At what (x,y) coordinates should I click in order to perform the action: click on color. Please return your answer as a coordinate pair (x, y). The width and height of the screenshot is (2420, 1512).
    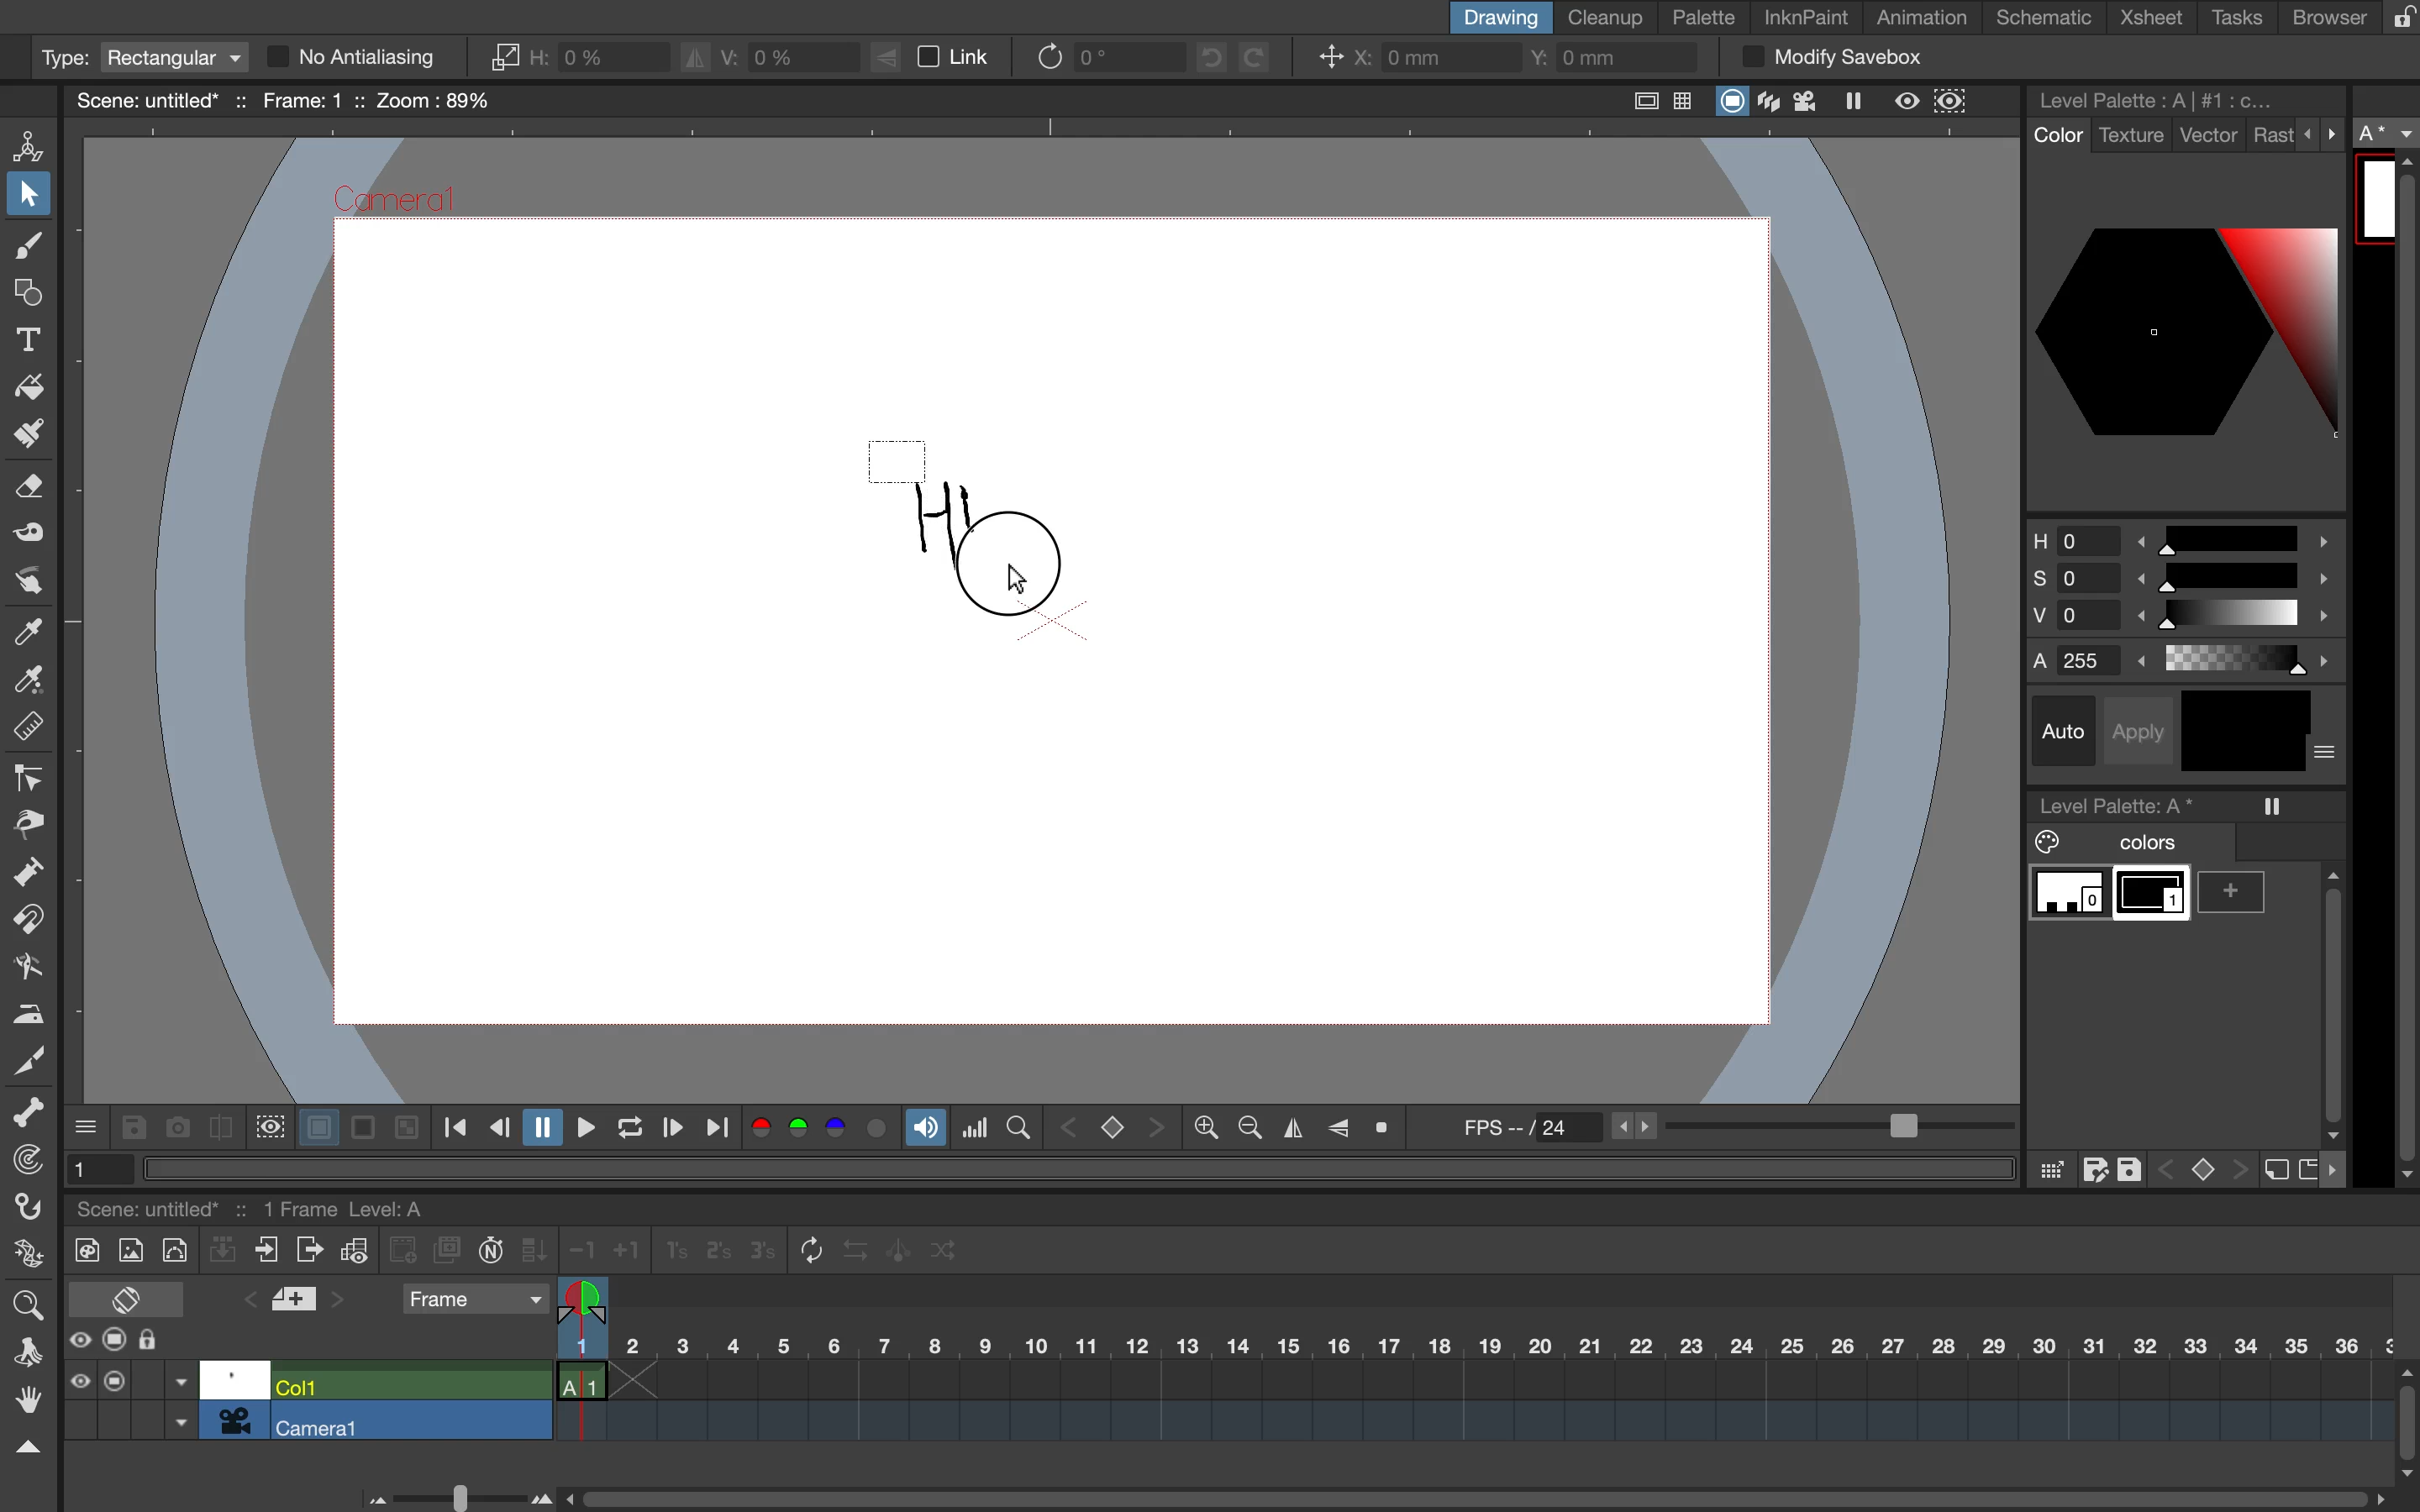
    Looking at the image, I should click on (2055, 136).